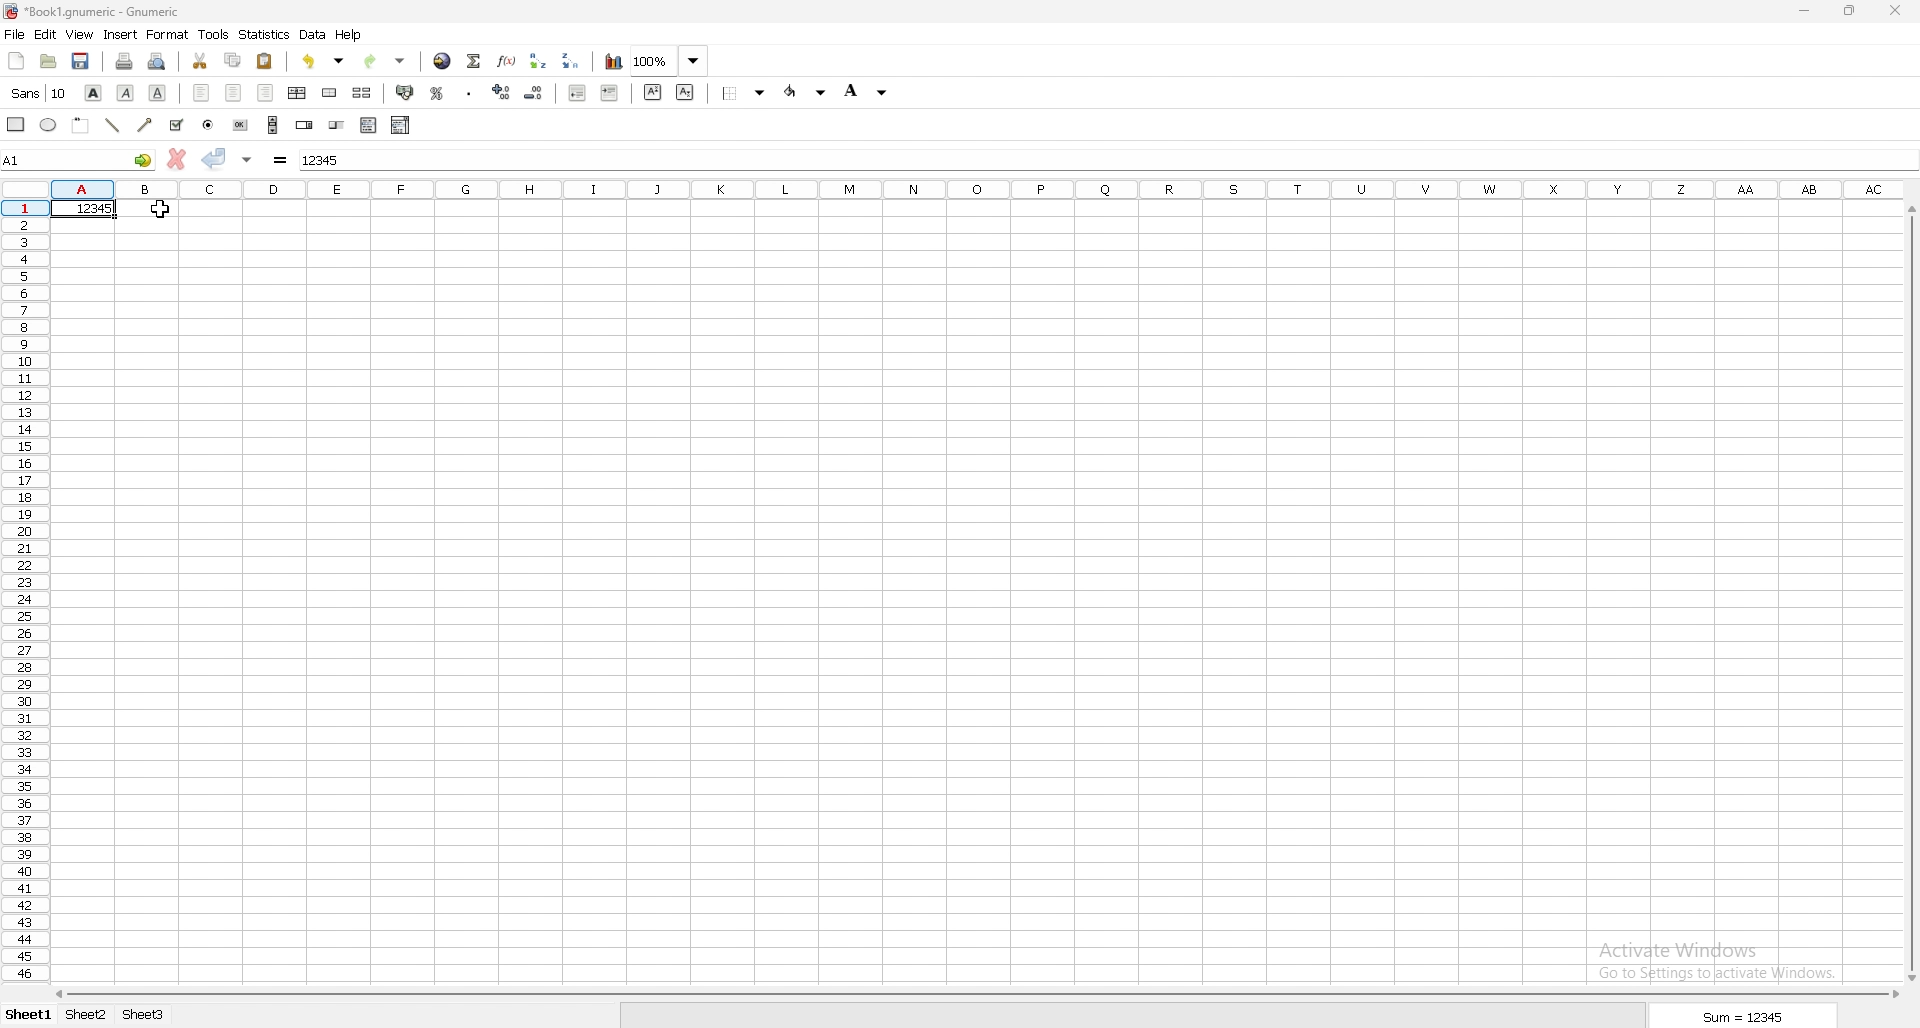 The image size is (1920, 1028). I want to click on slider, so click(337, 124).